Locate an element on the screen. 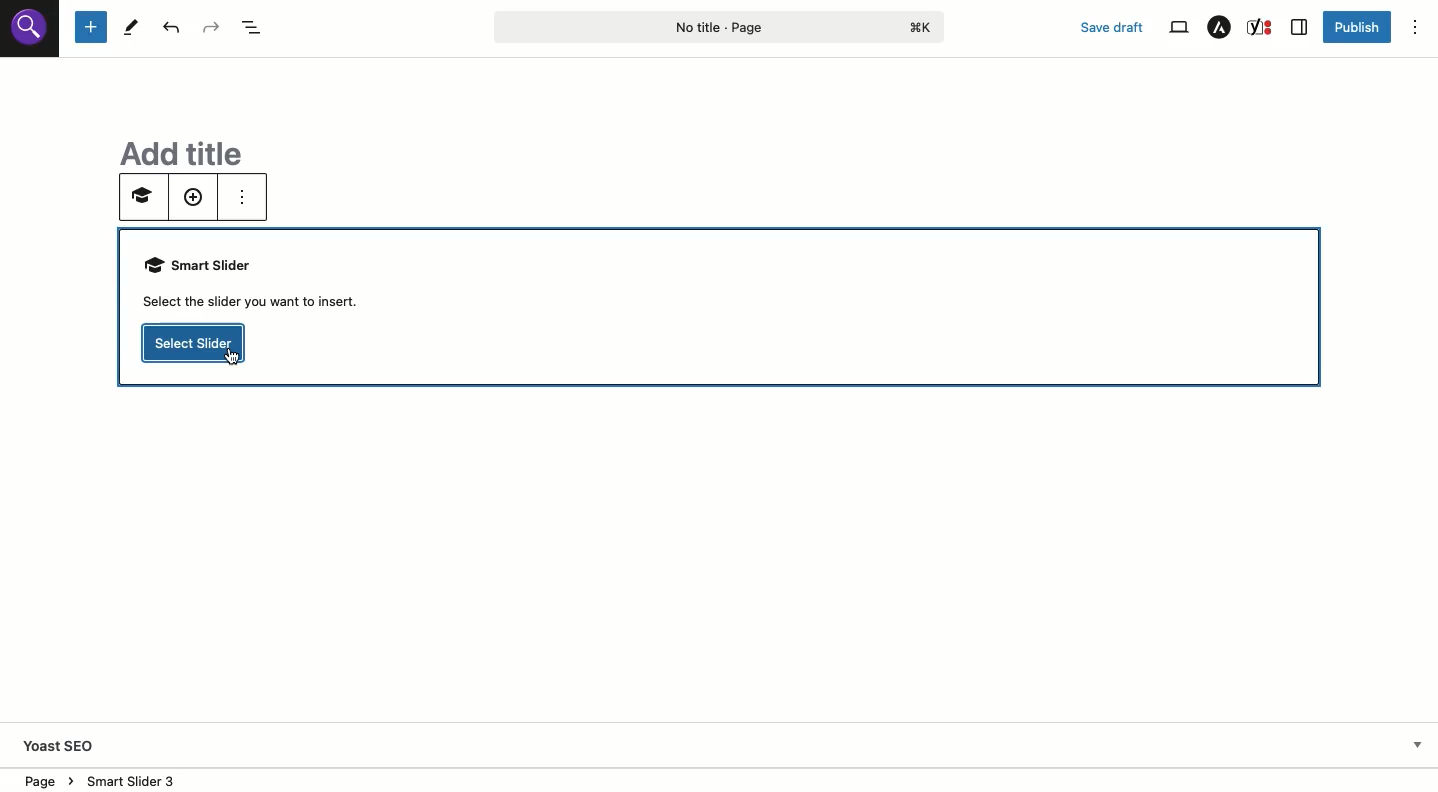 This screenshot has height=792, width=1438. Undo is located at coordinates (171, 27).